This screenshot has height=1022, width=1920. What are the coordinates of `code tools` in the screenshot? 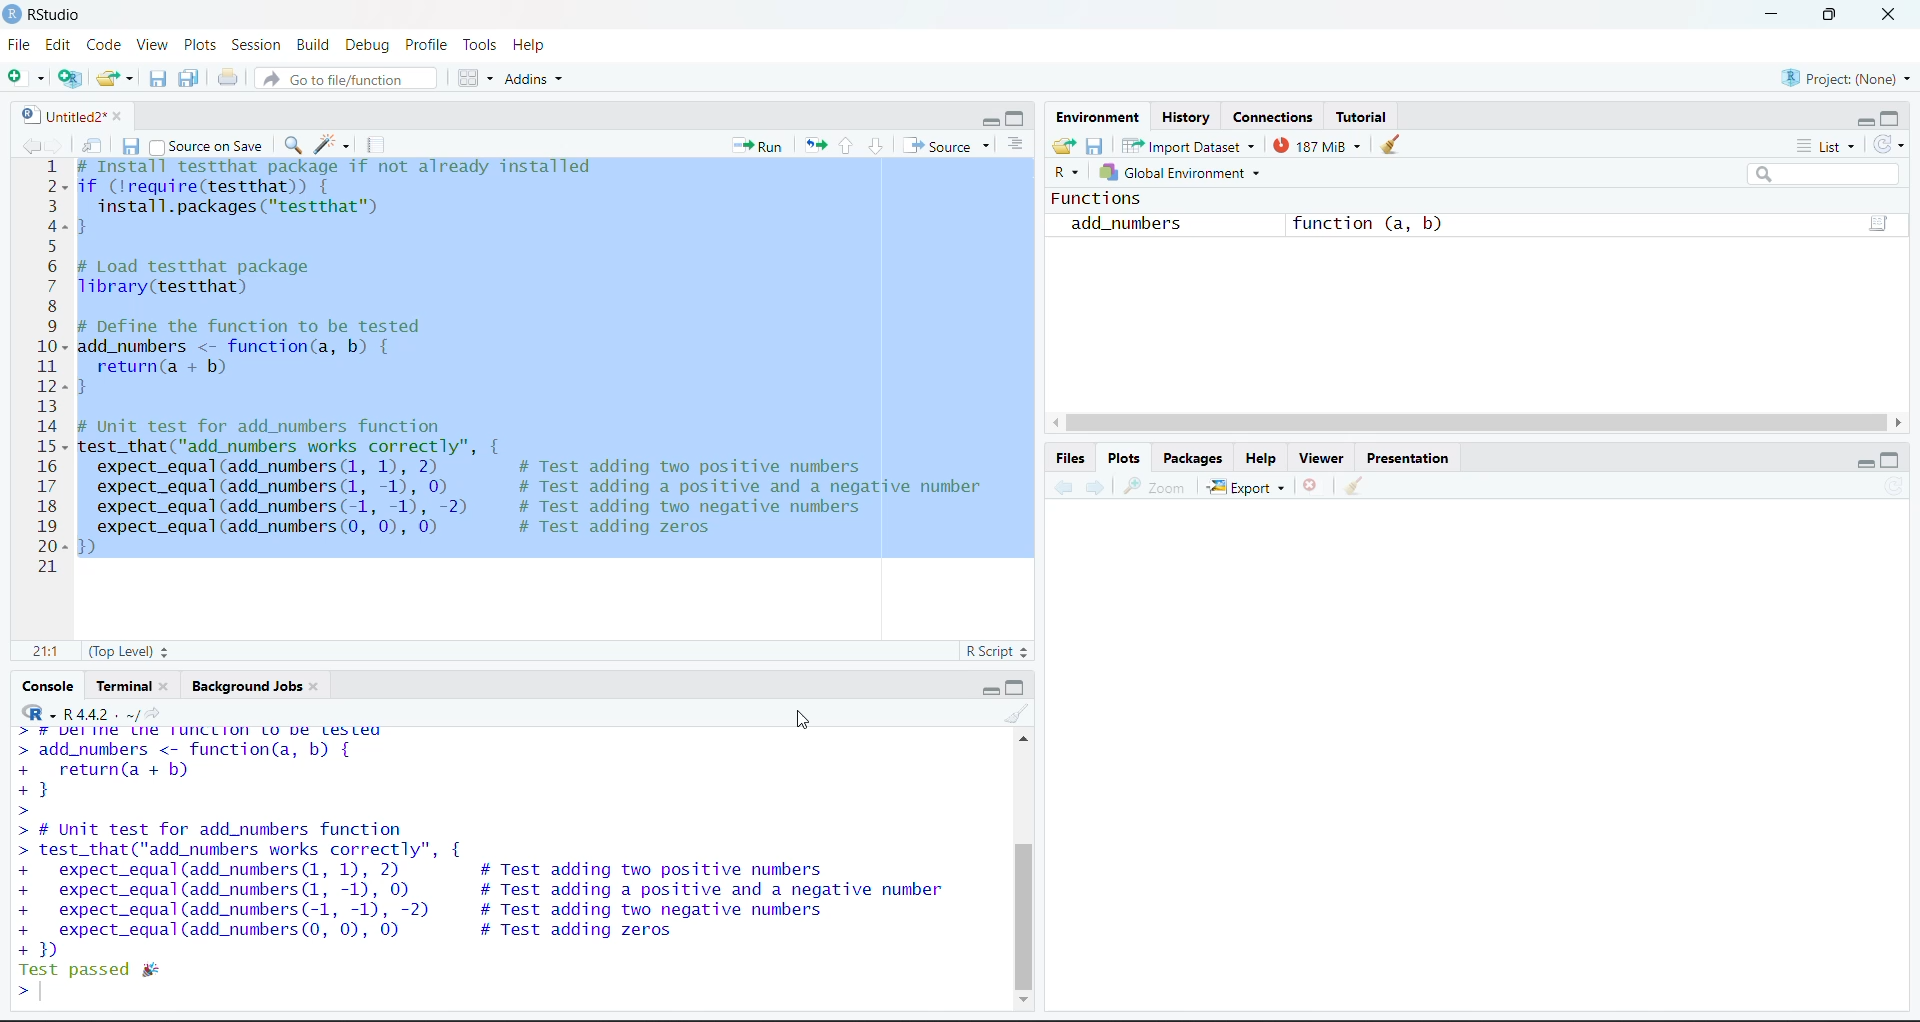 It's located at (330, 146).